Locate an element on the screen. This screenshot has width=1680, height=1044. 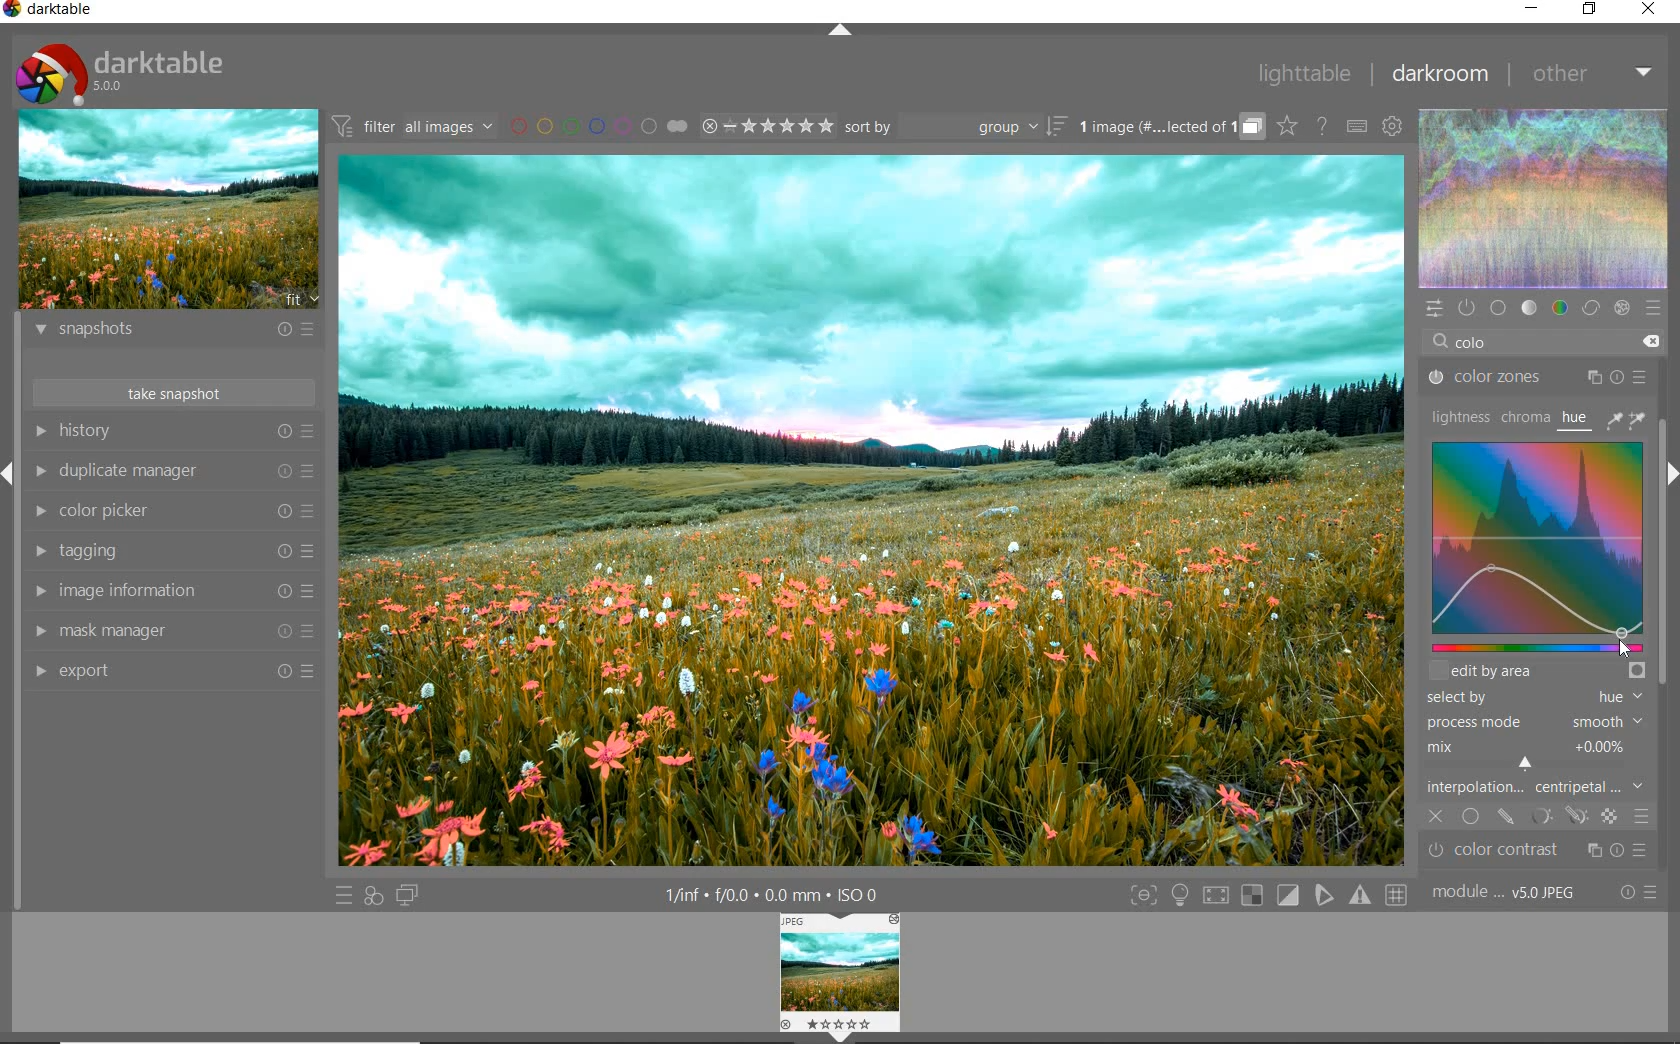
COLO is located at coordinates (1496, 344).